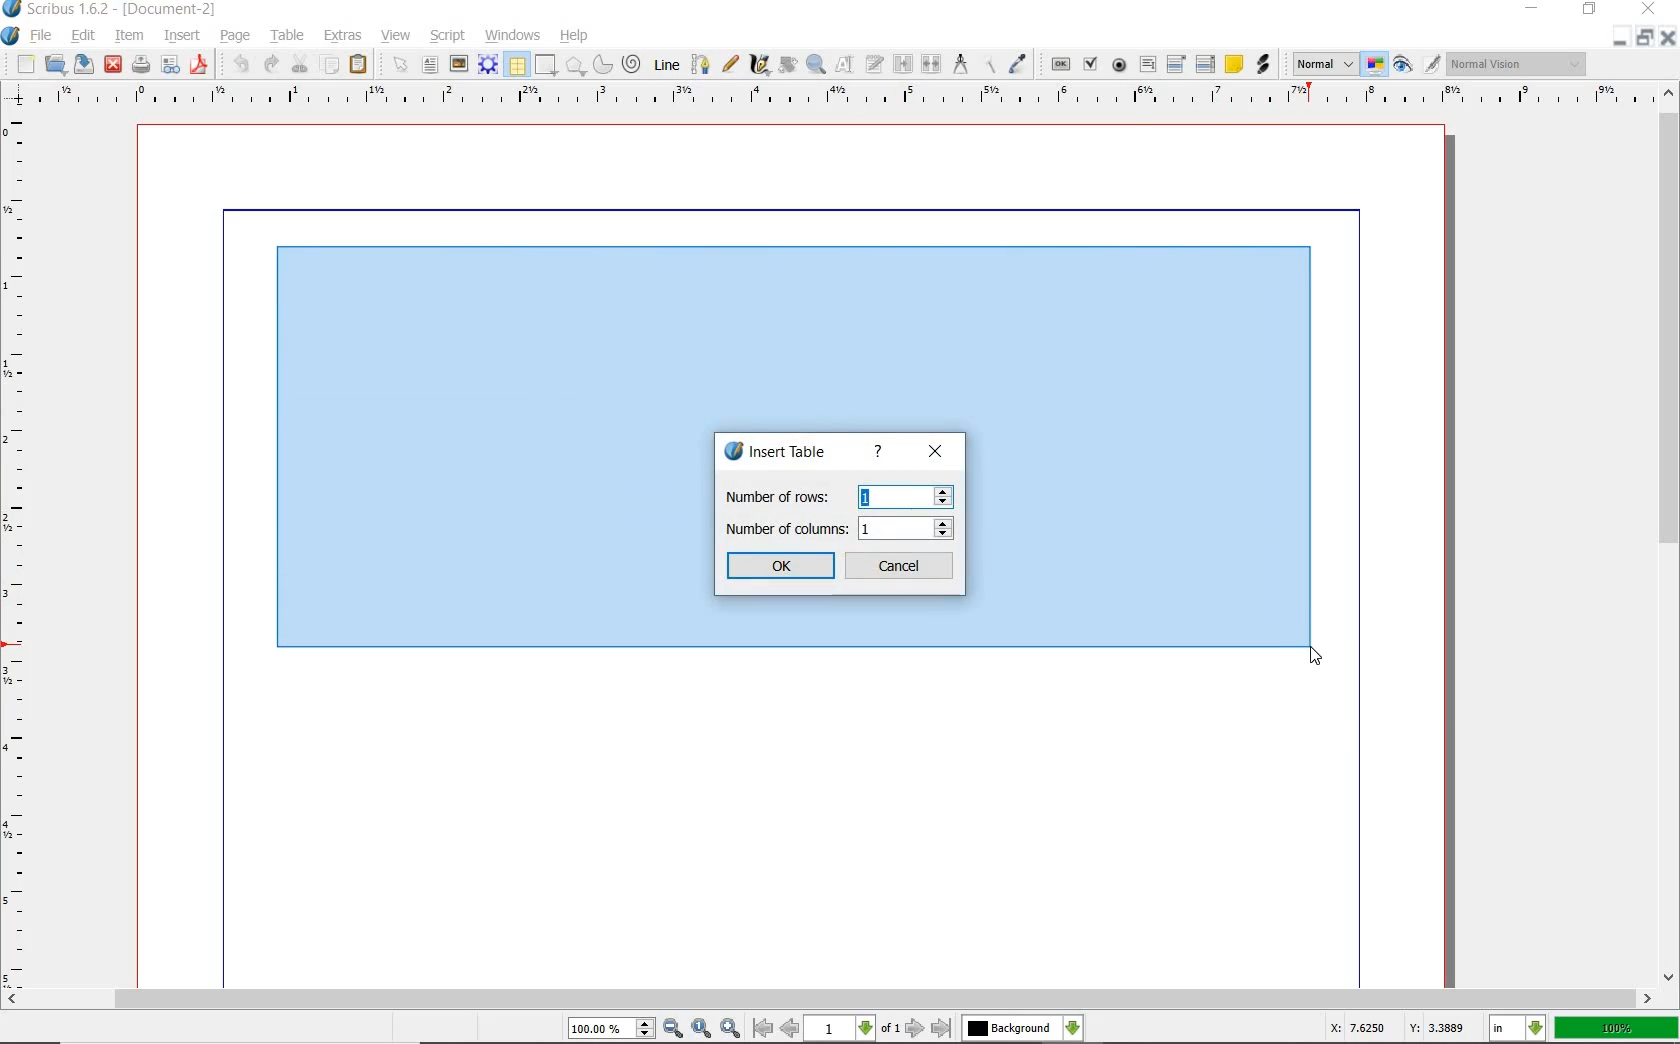 The width and height of the screenshot is (1680, 1044). Describe the element at coordinates (55, 65) in the screenshot. I see `open` at that location.